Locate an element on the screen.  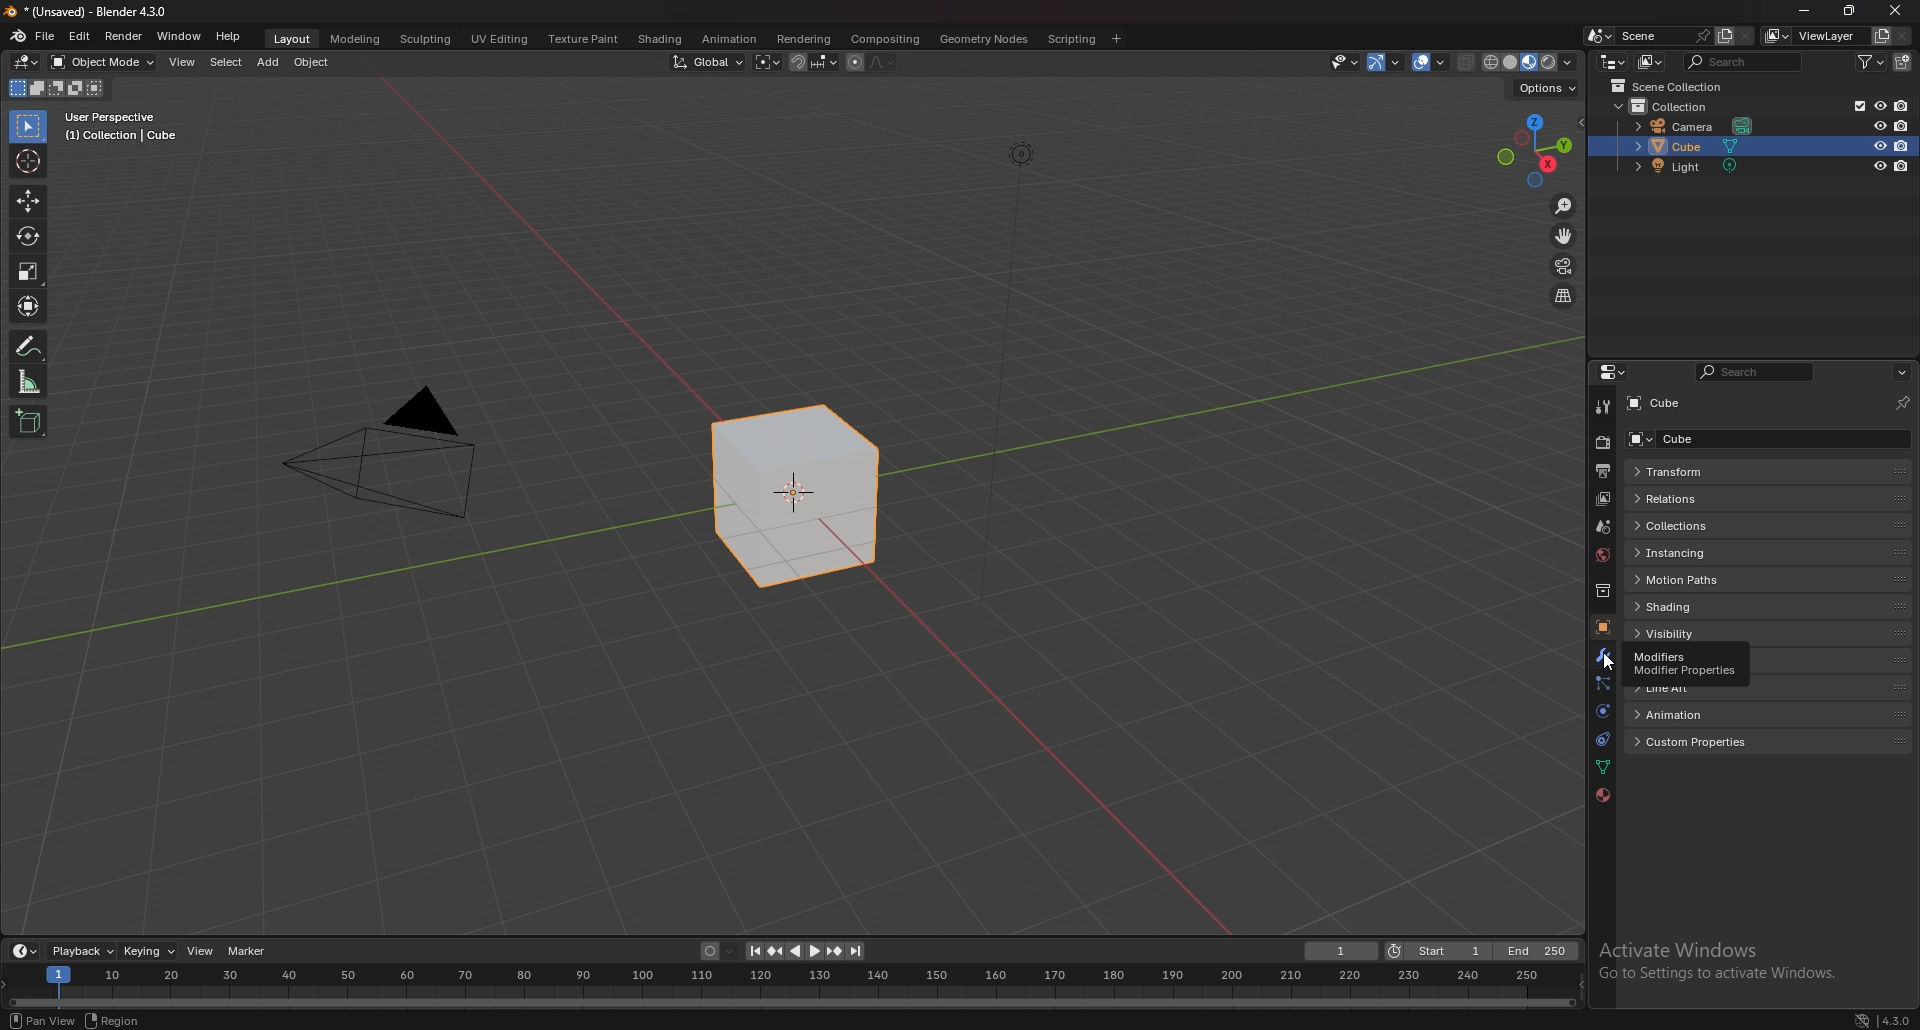
measure is located at coordinates (30, 382).